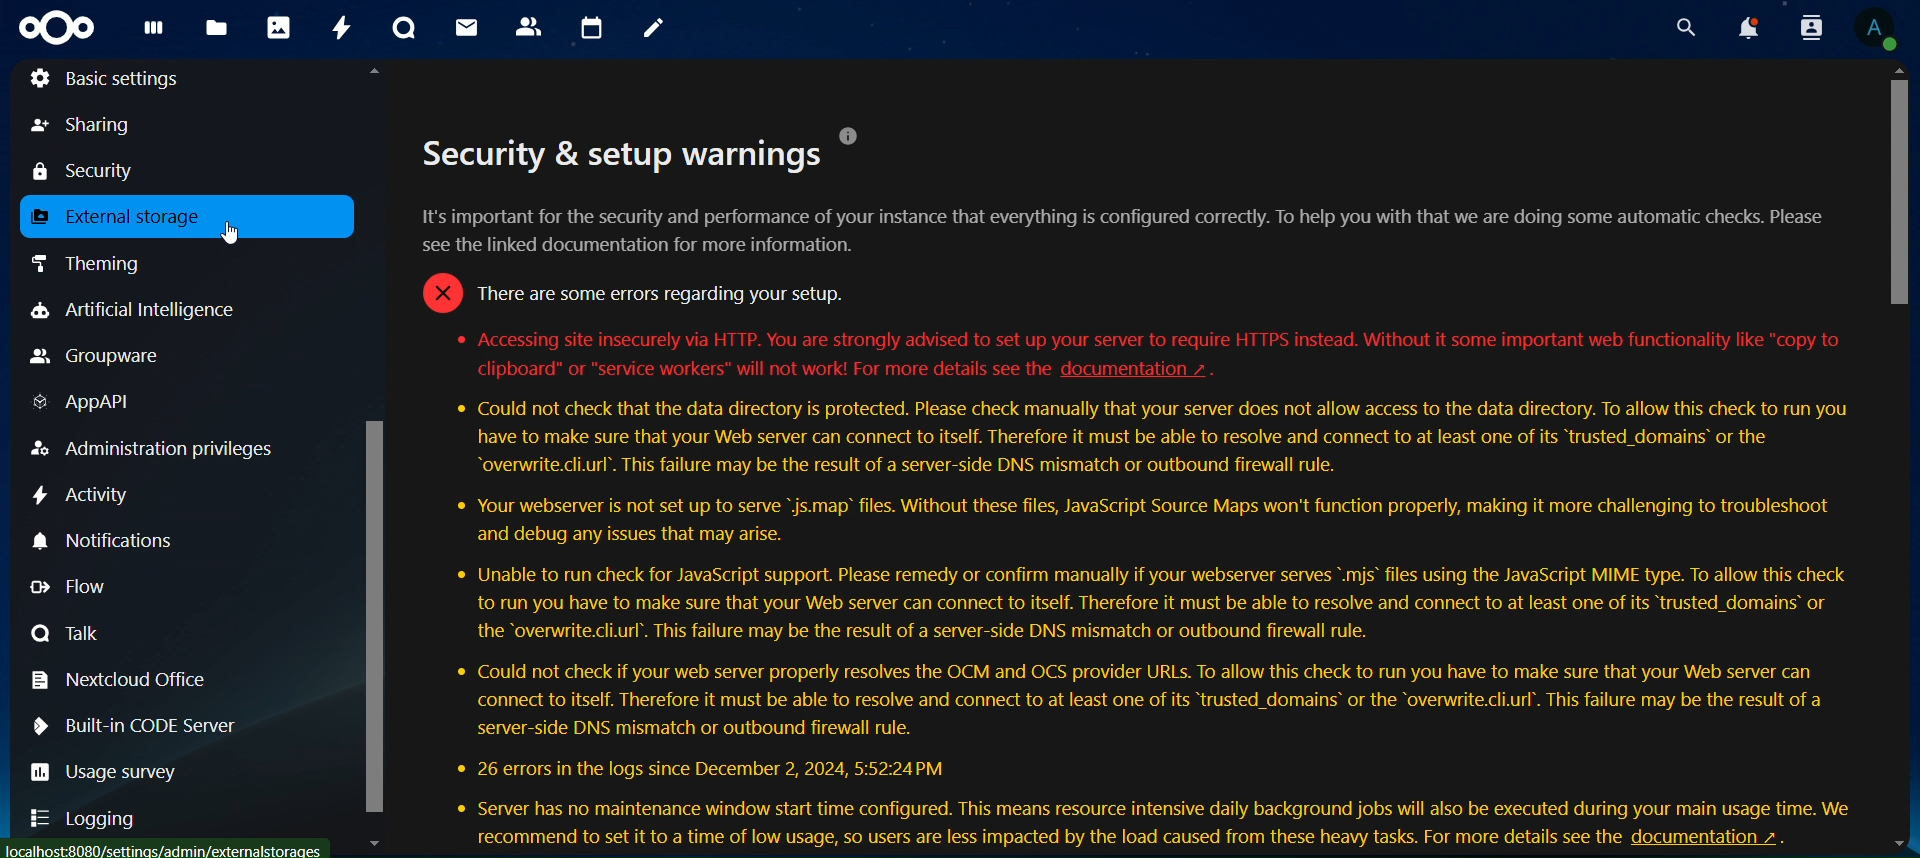  I want to click on notes, so click(652, 28).